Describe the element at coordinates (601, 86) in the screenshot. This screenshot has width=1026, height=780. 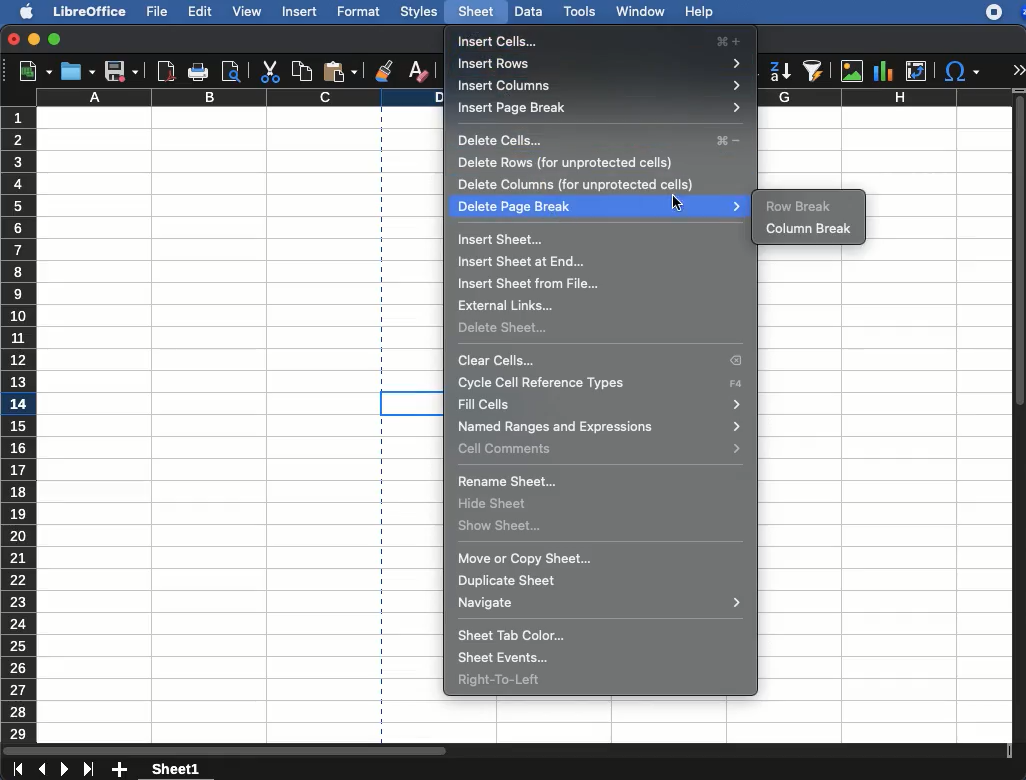
I see `insert columns` at that location.